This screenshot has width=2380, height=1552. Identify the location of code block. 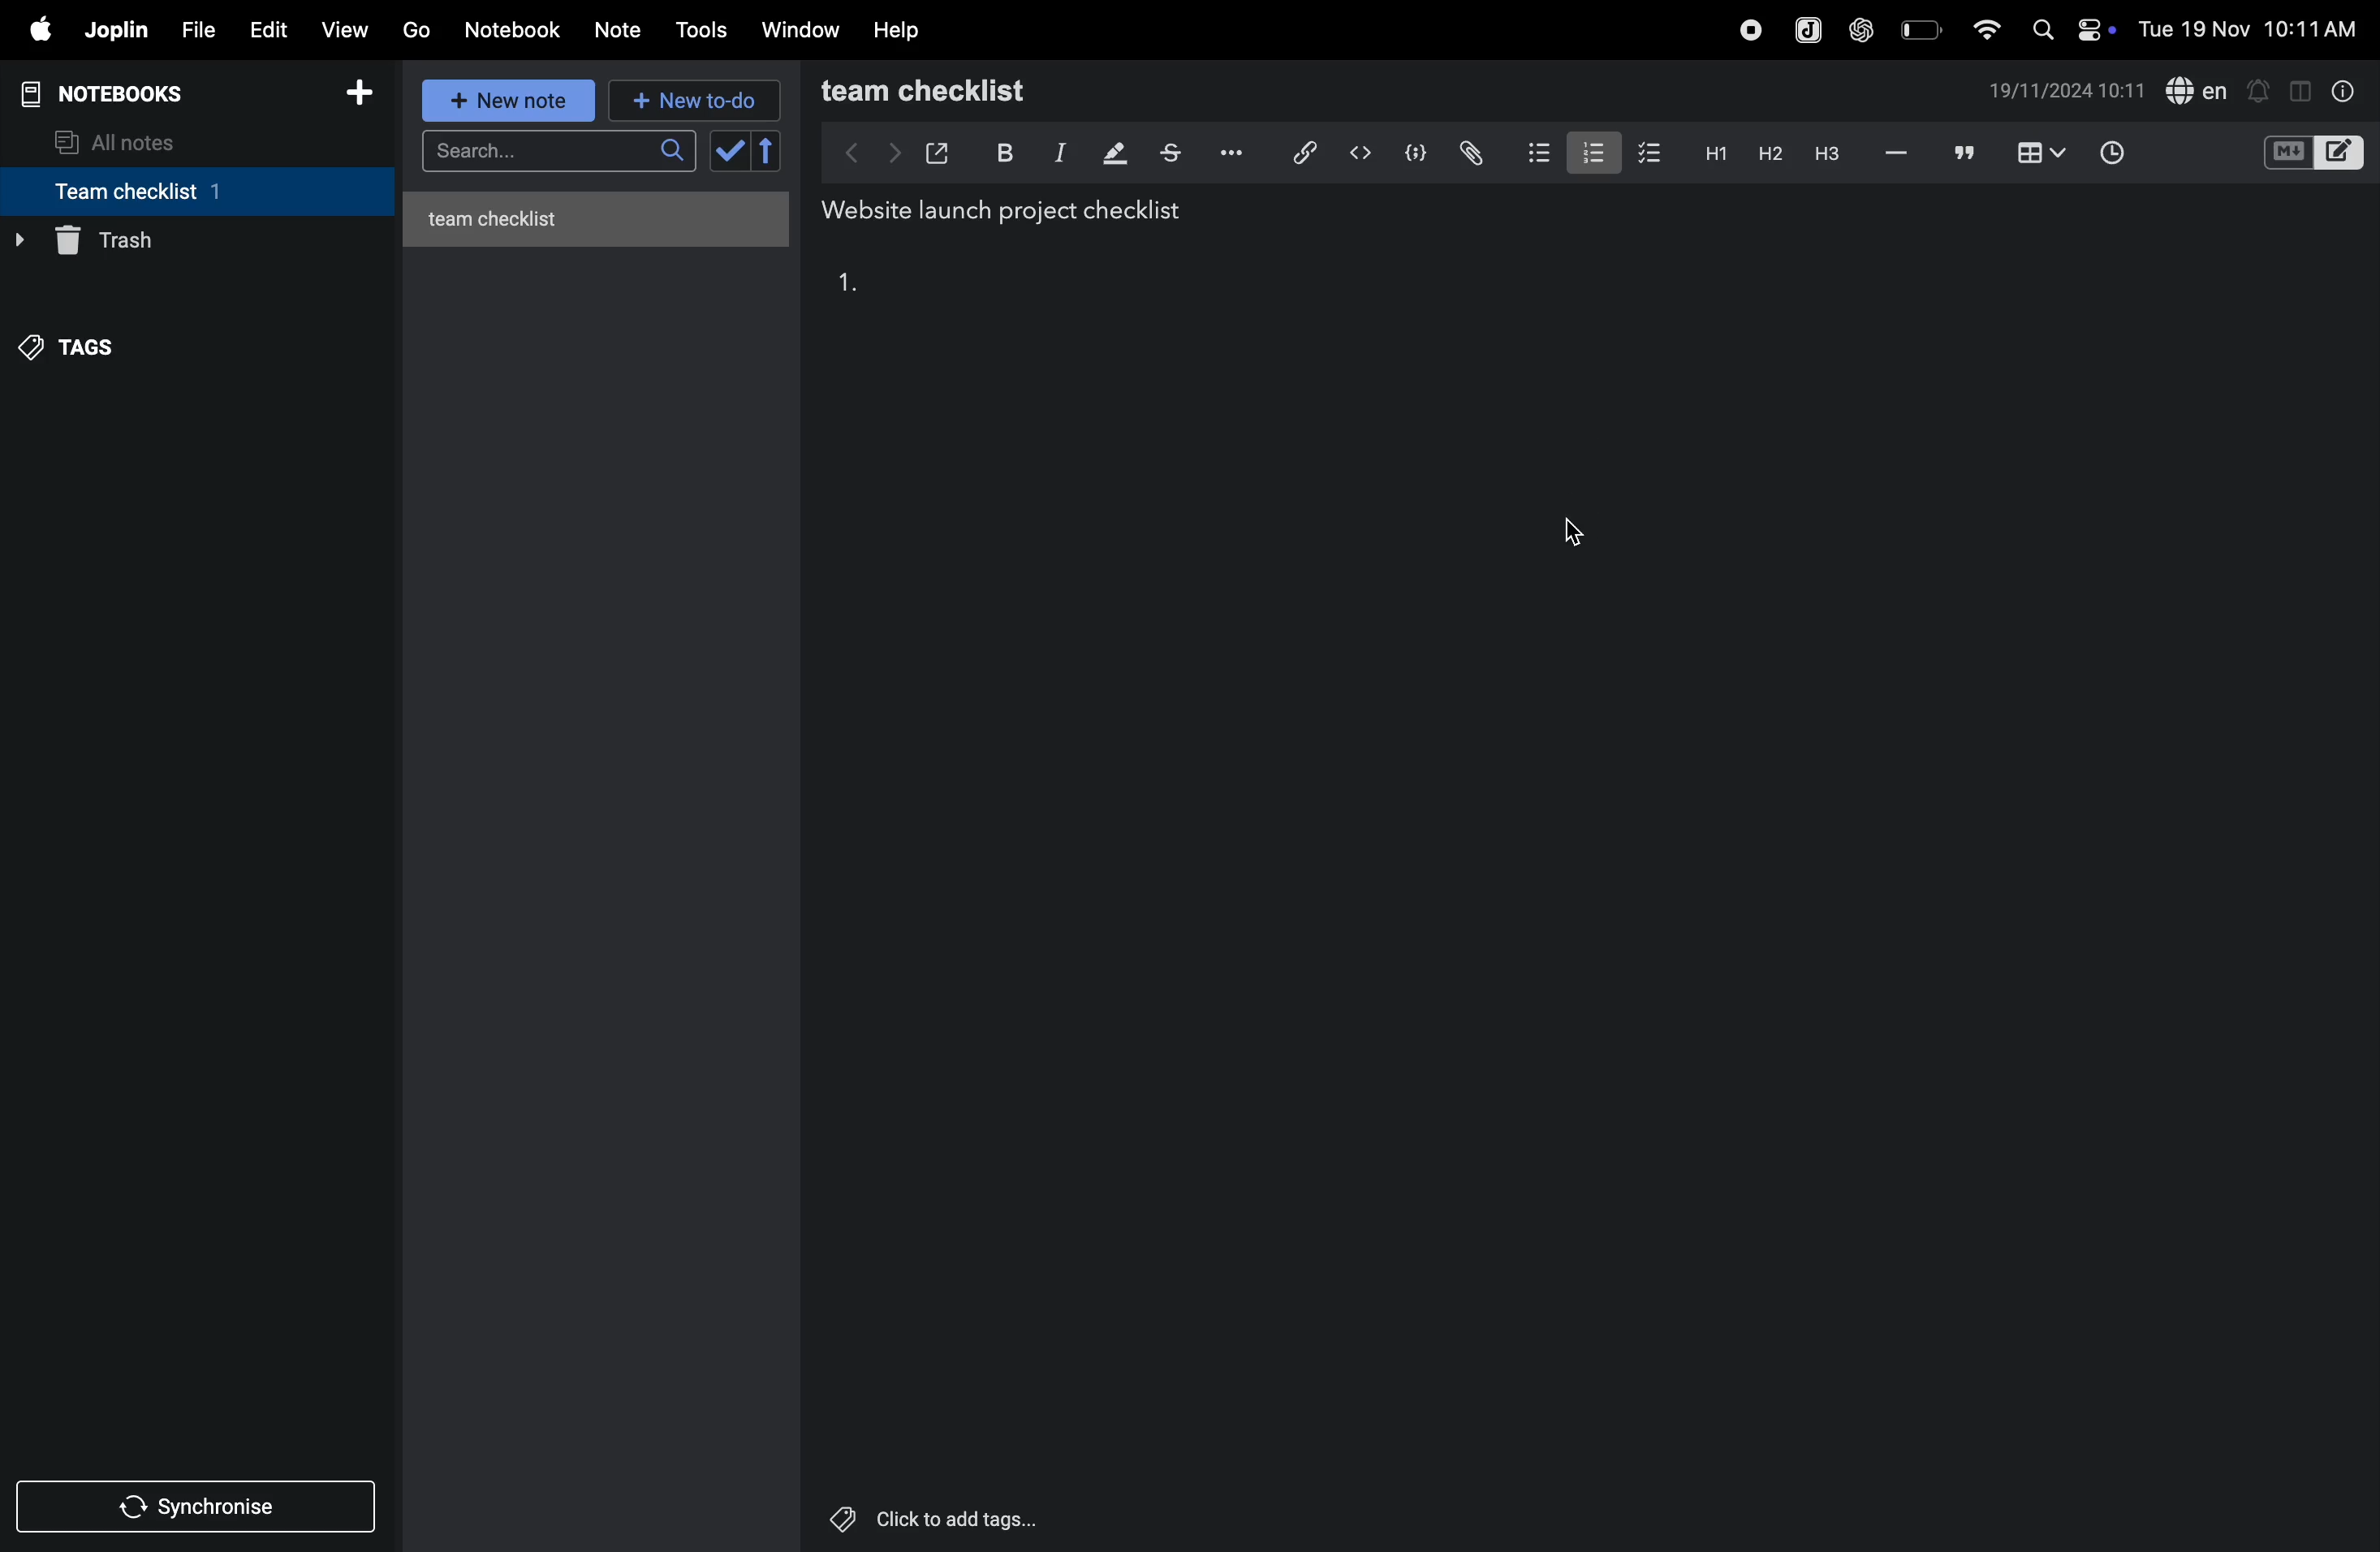
(1415, 151).